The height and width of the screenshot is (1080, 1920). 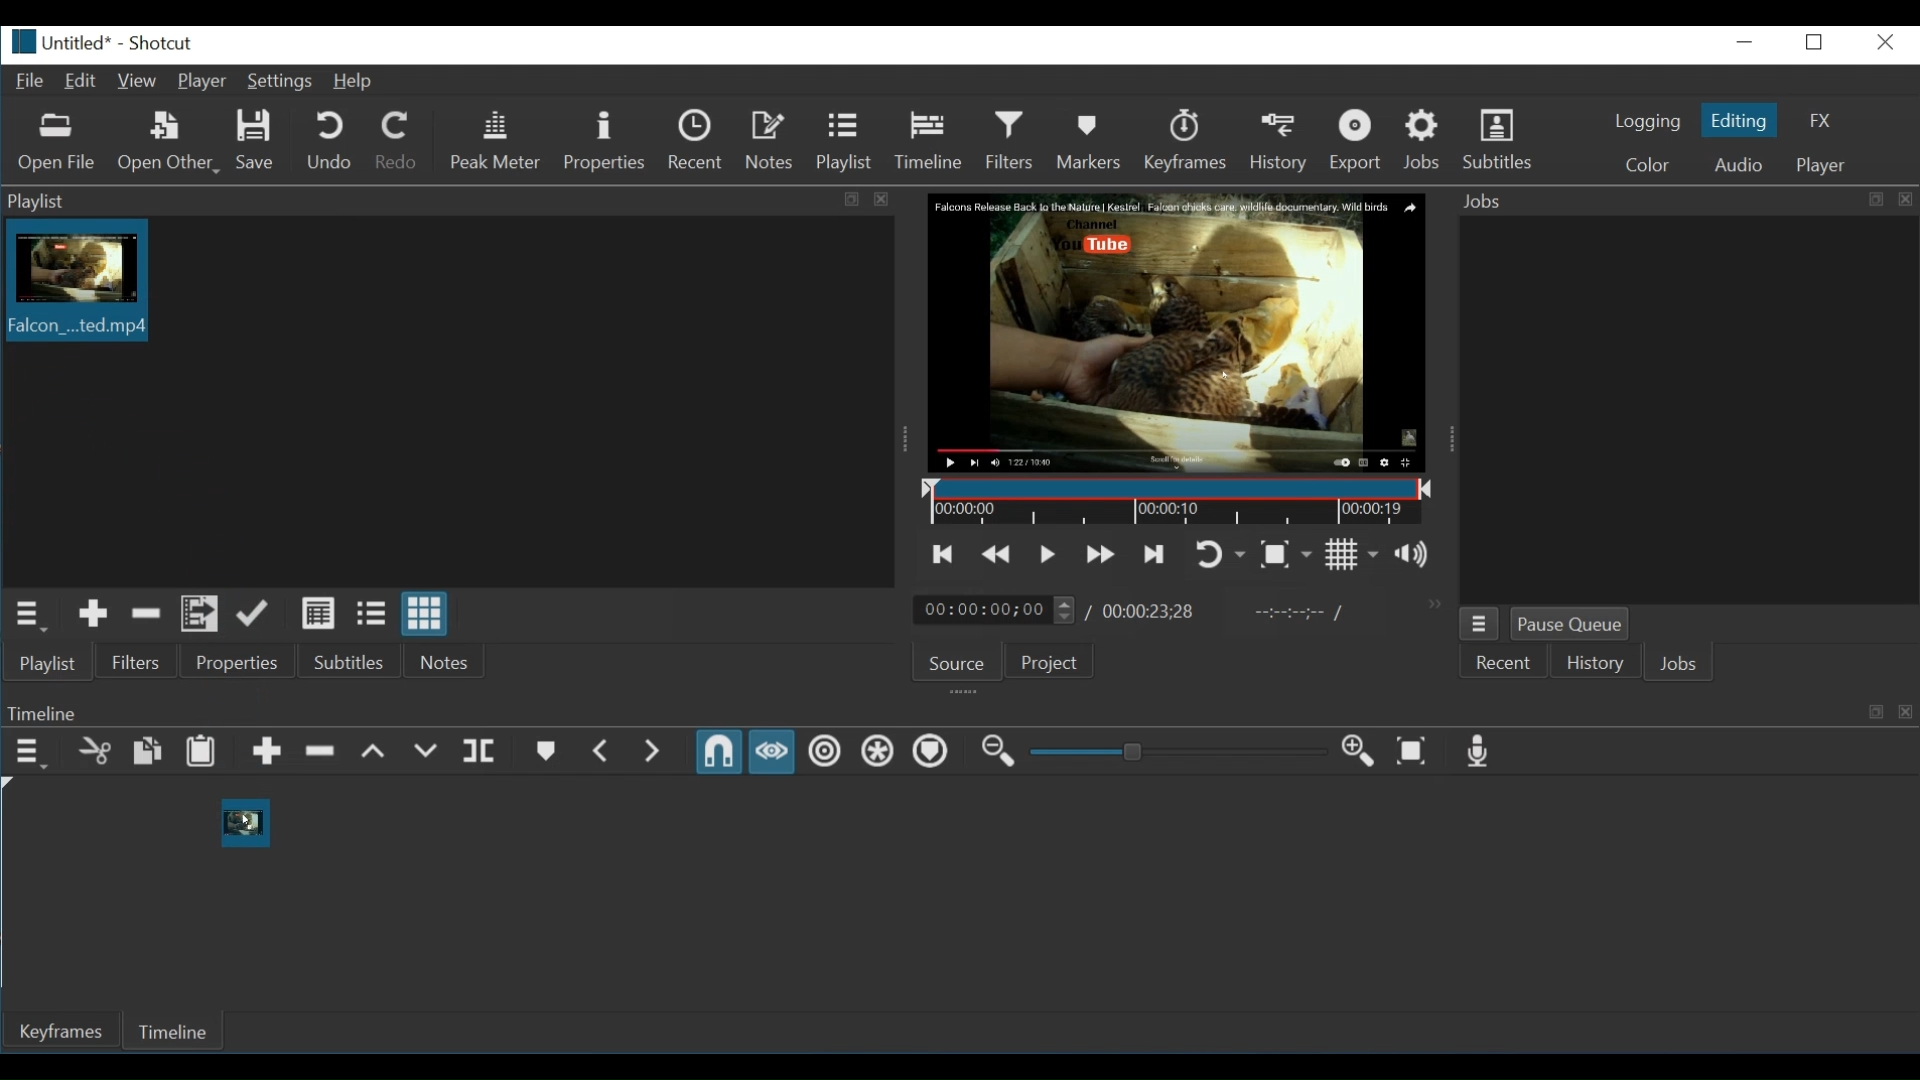 I want to click on Zoom Timeline to fit, so click(x=1412, y=750).